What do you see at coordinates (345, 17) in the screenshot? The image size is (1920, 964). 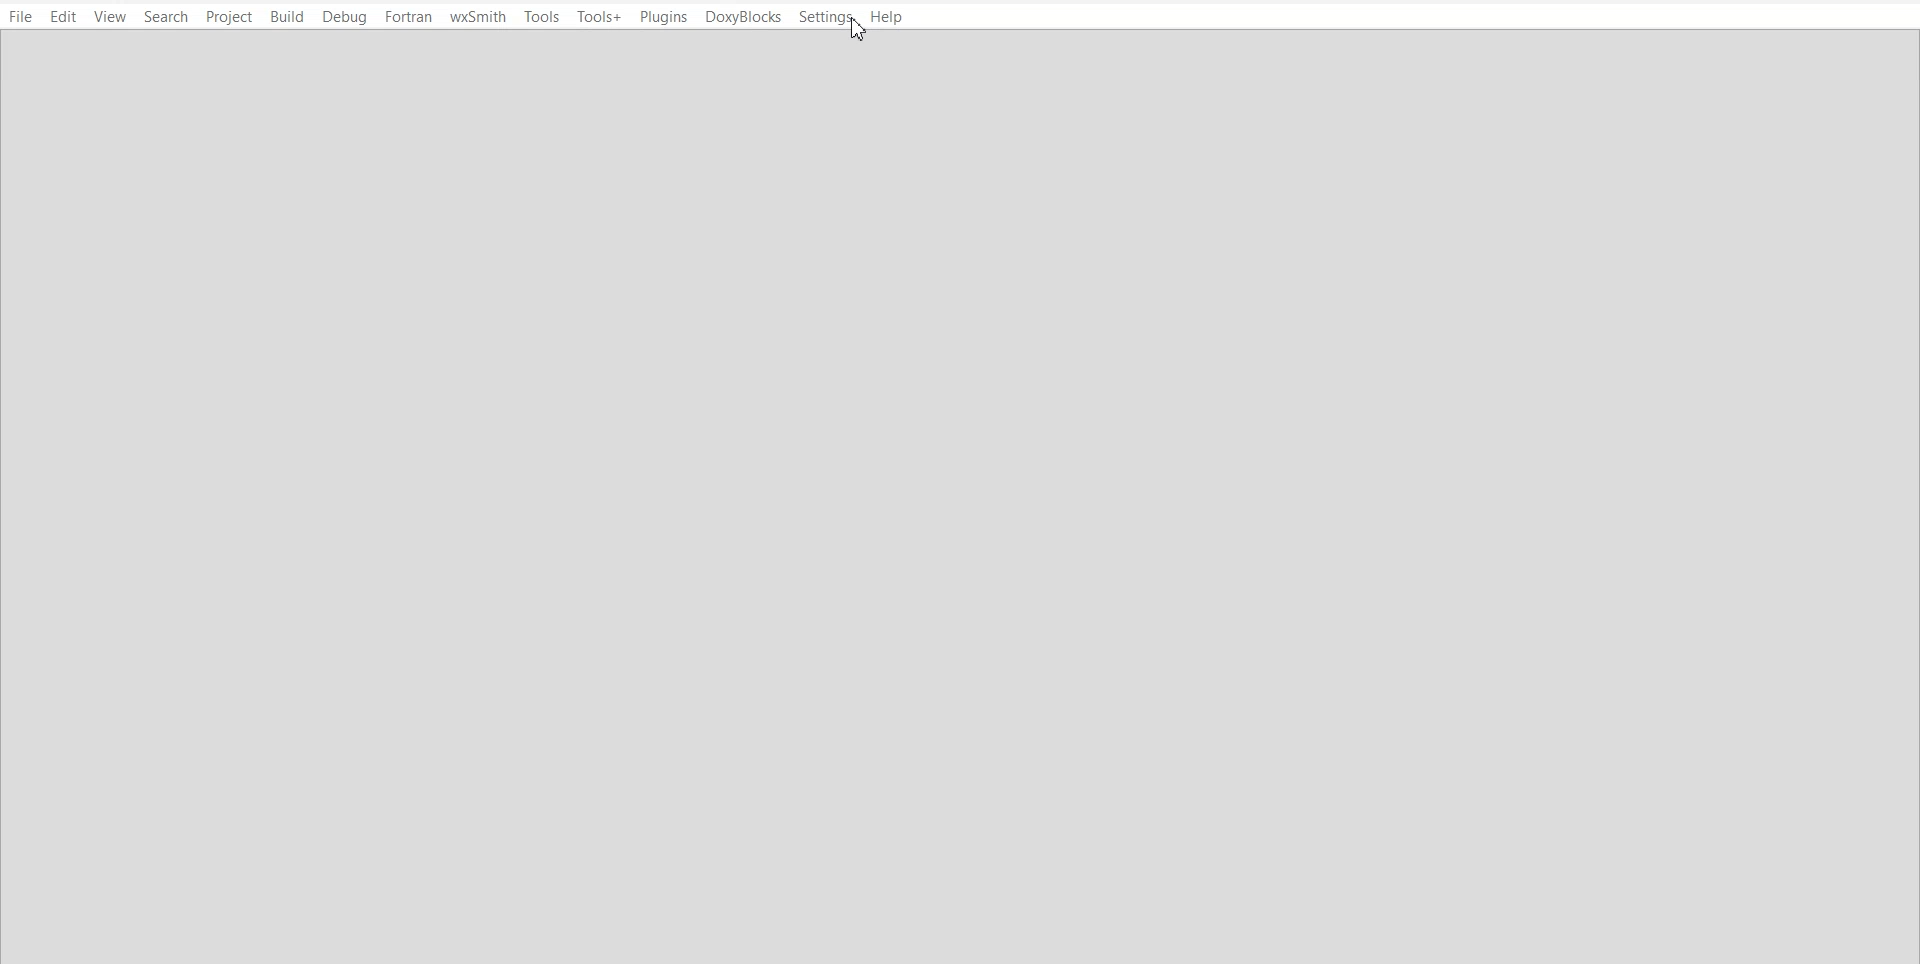 I see `Debug` at bounding box center [345, 17].